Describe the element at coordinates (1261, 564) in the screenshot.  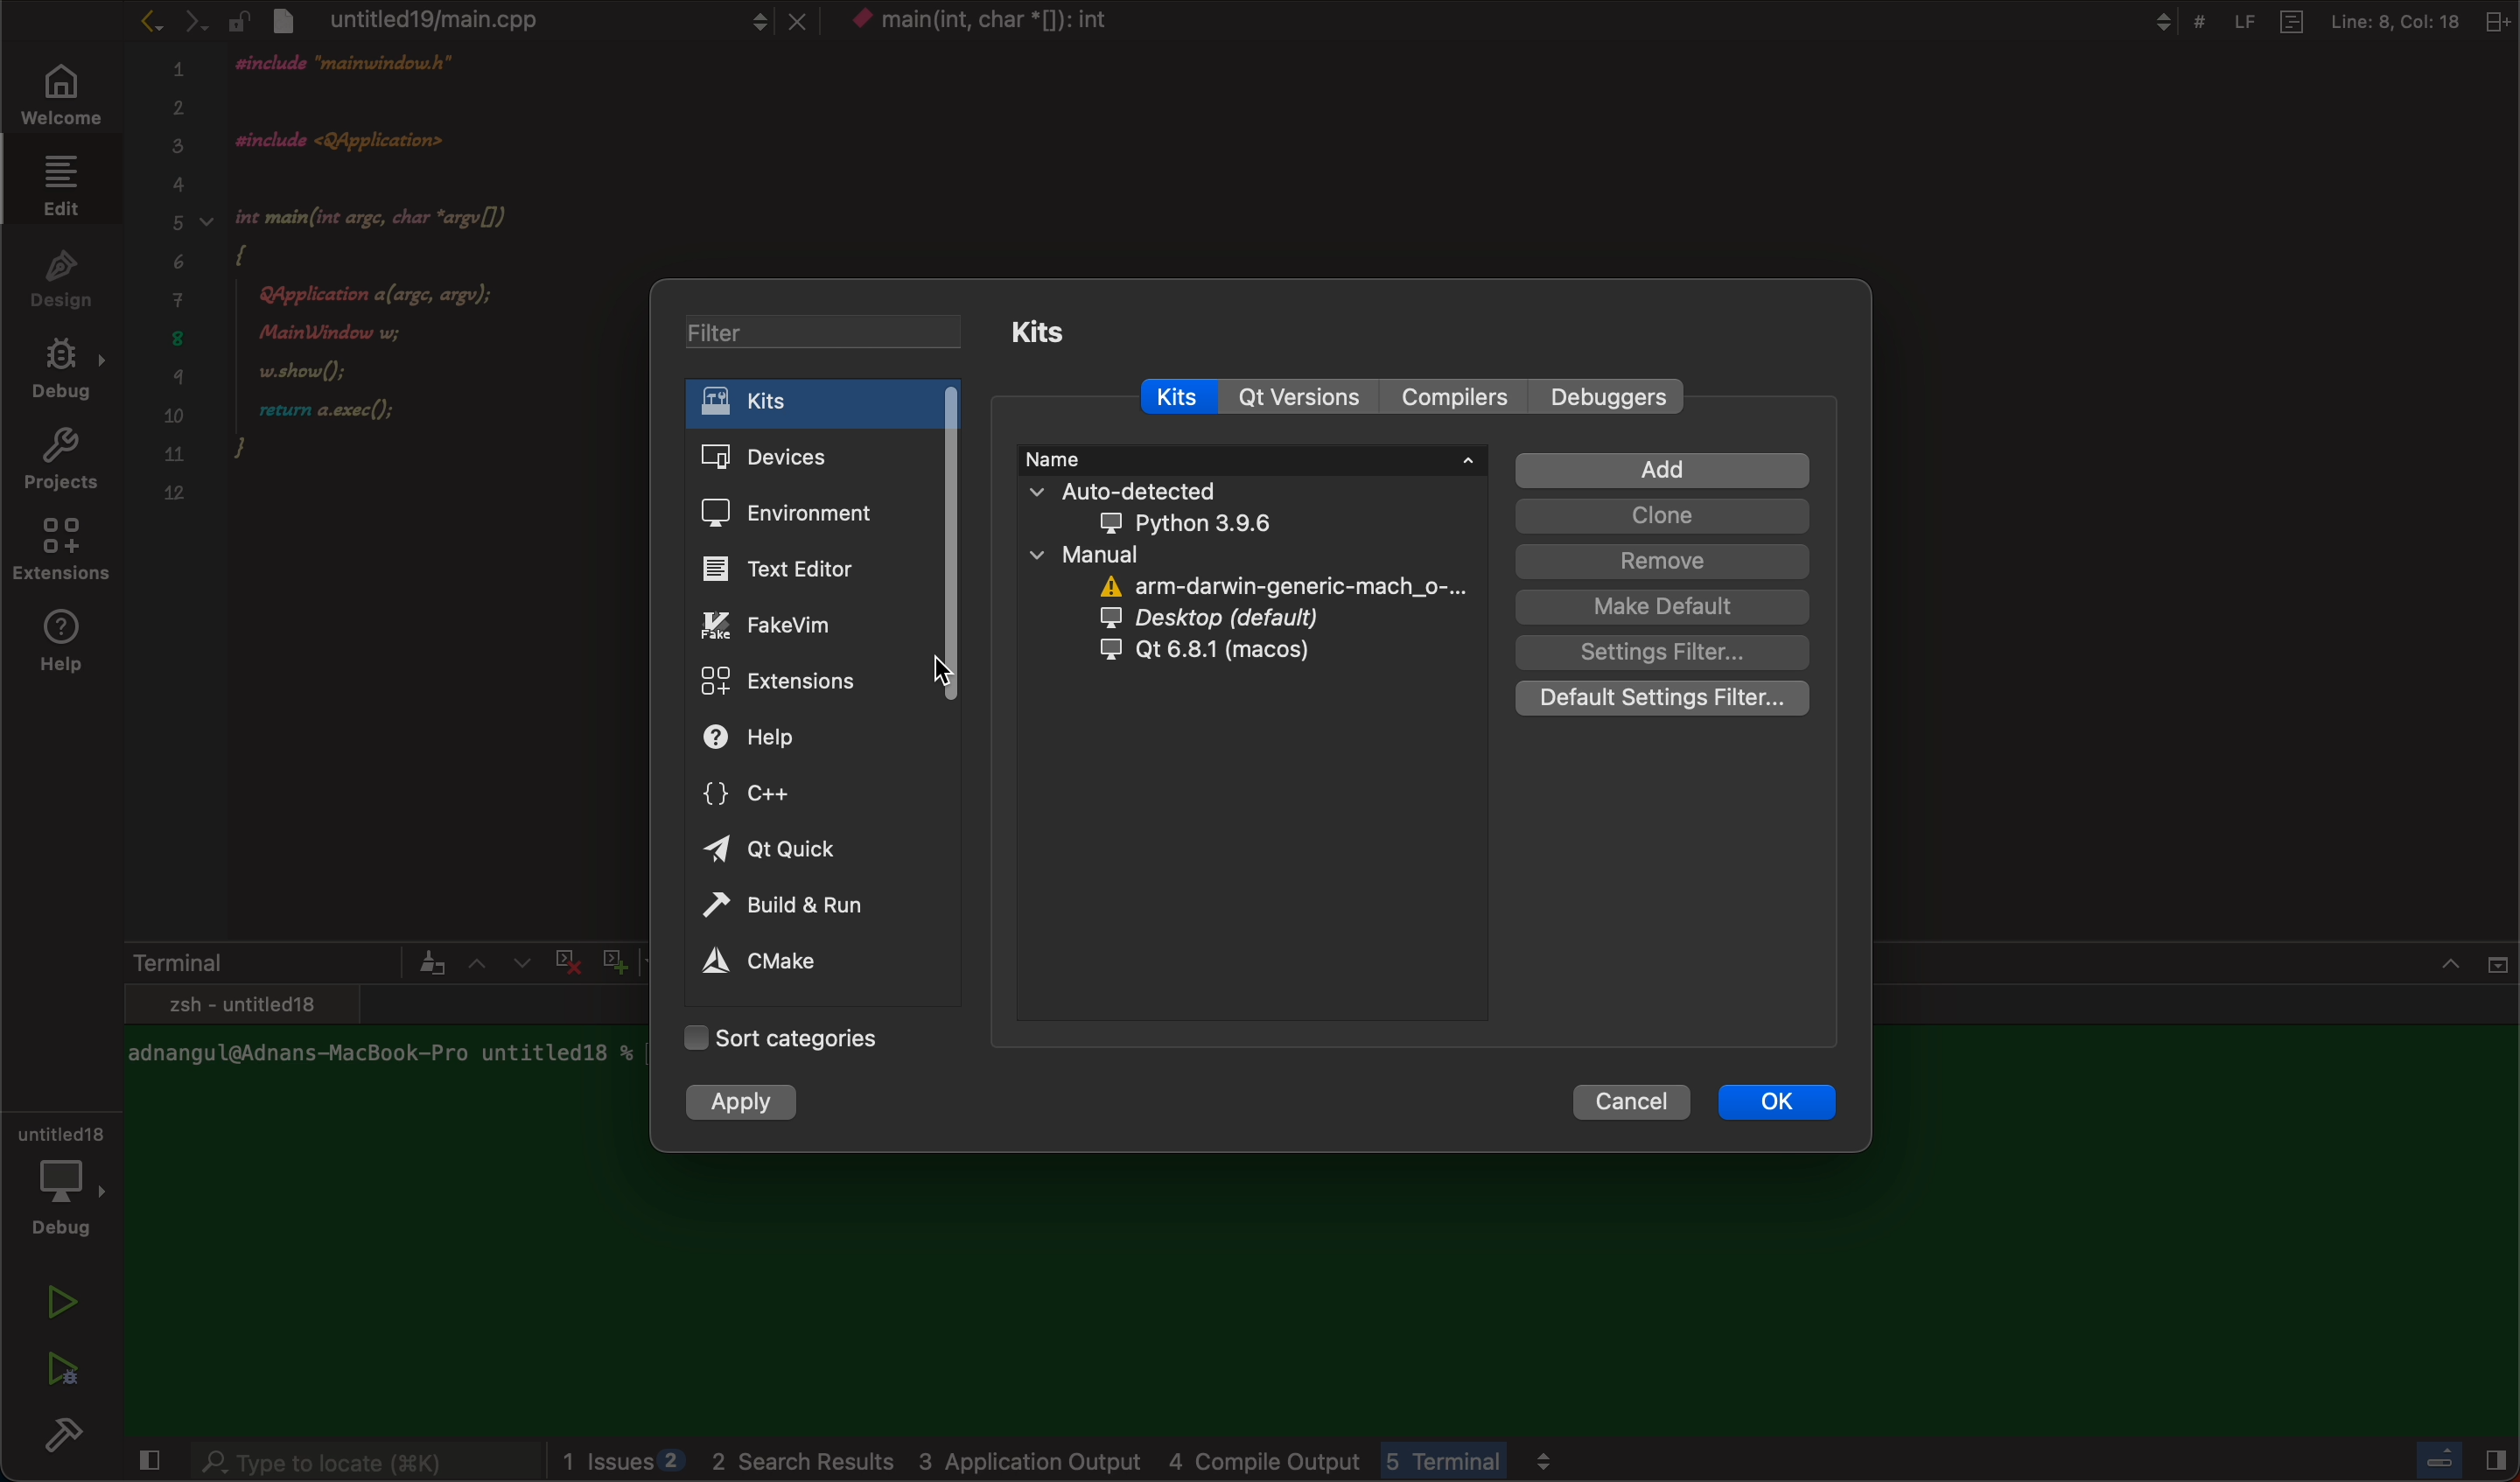
I see `kit information` at that location.